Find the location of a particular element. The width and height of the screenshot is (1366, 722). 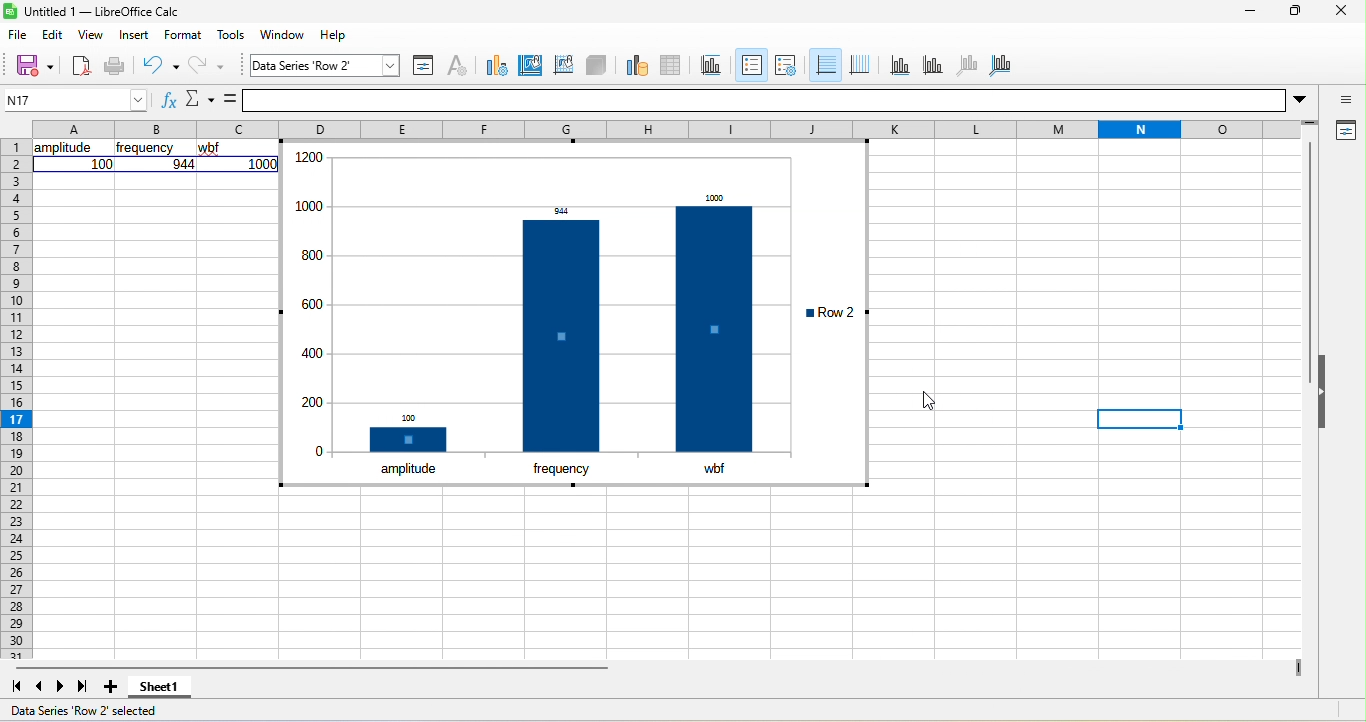

add sheet is located at coordinates (113, 690).